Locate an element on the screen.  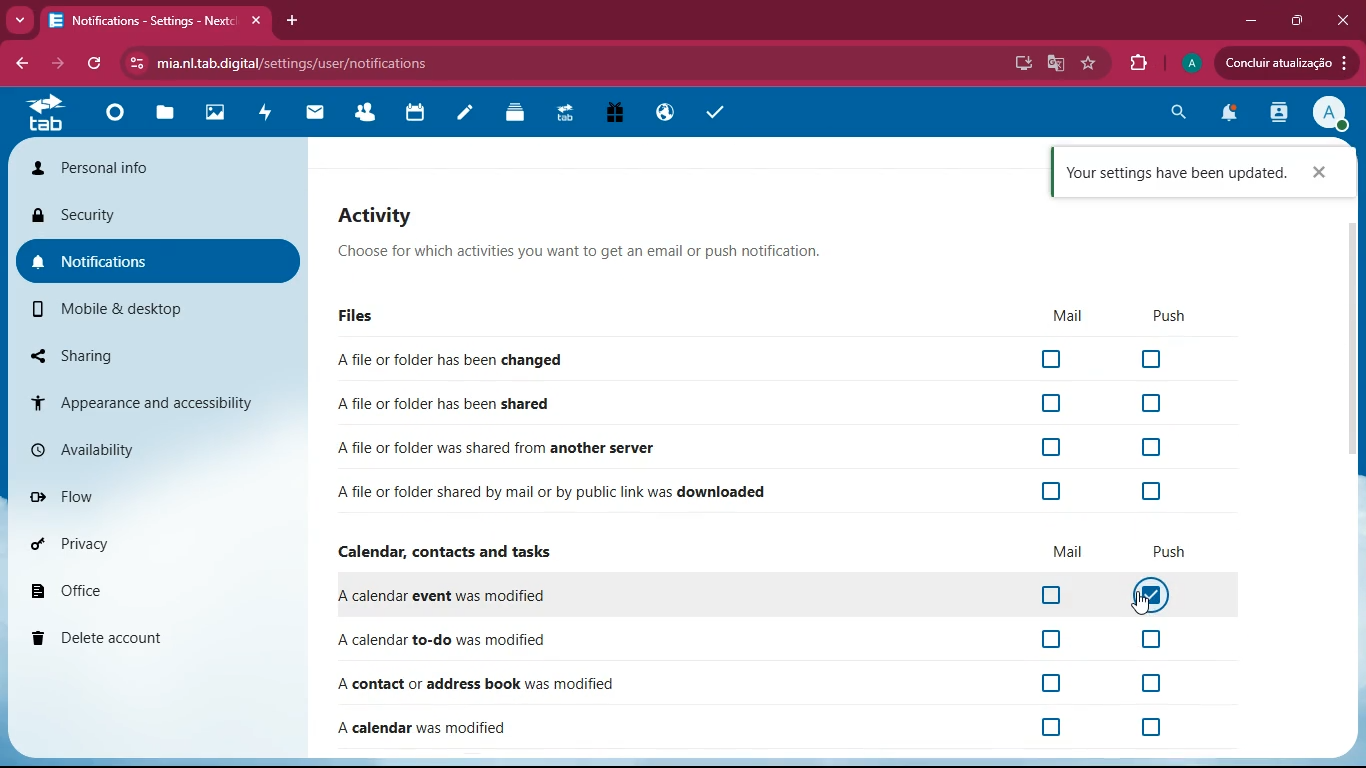
A calendar to-do was modified is located at coordinates (437, 640).